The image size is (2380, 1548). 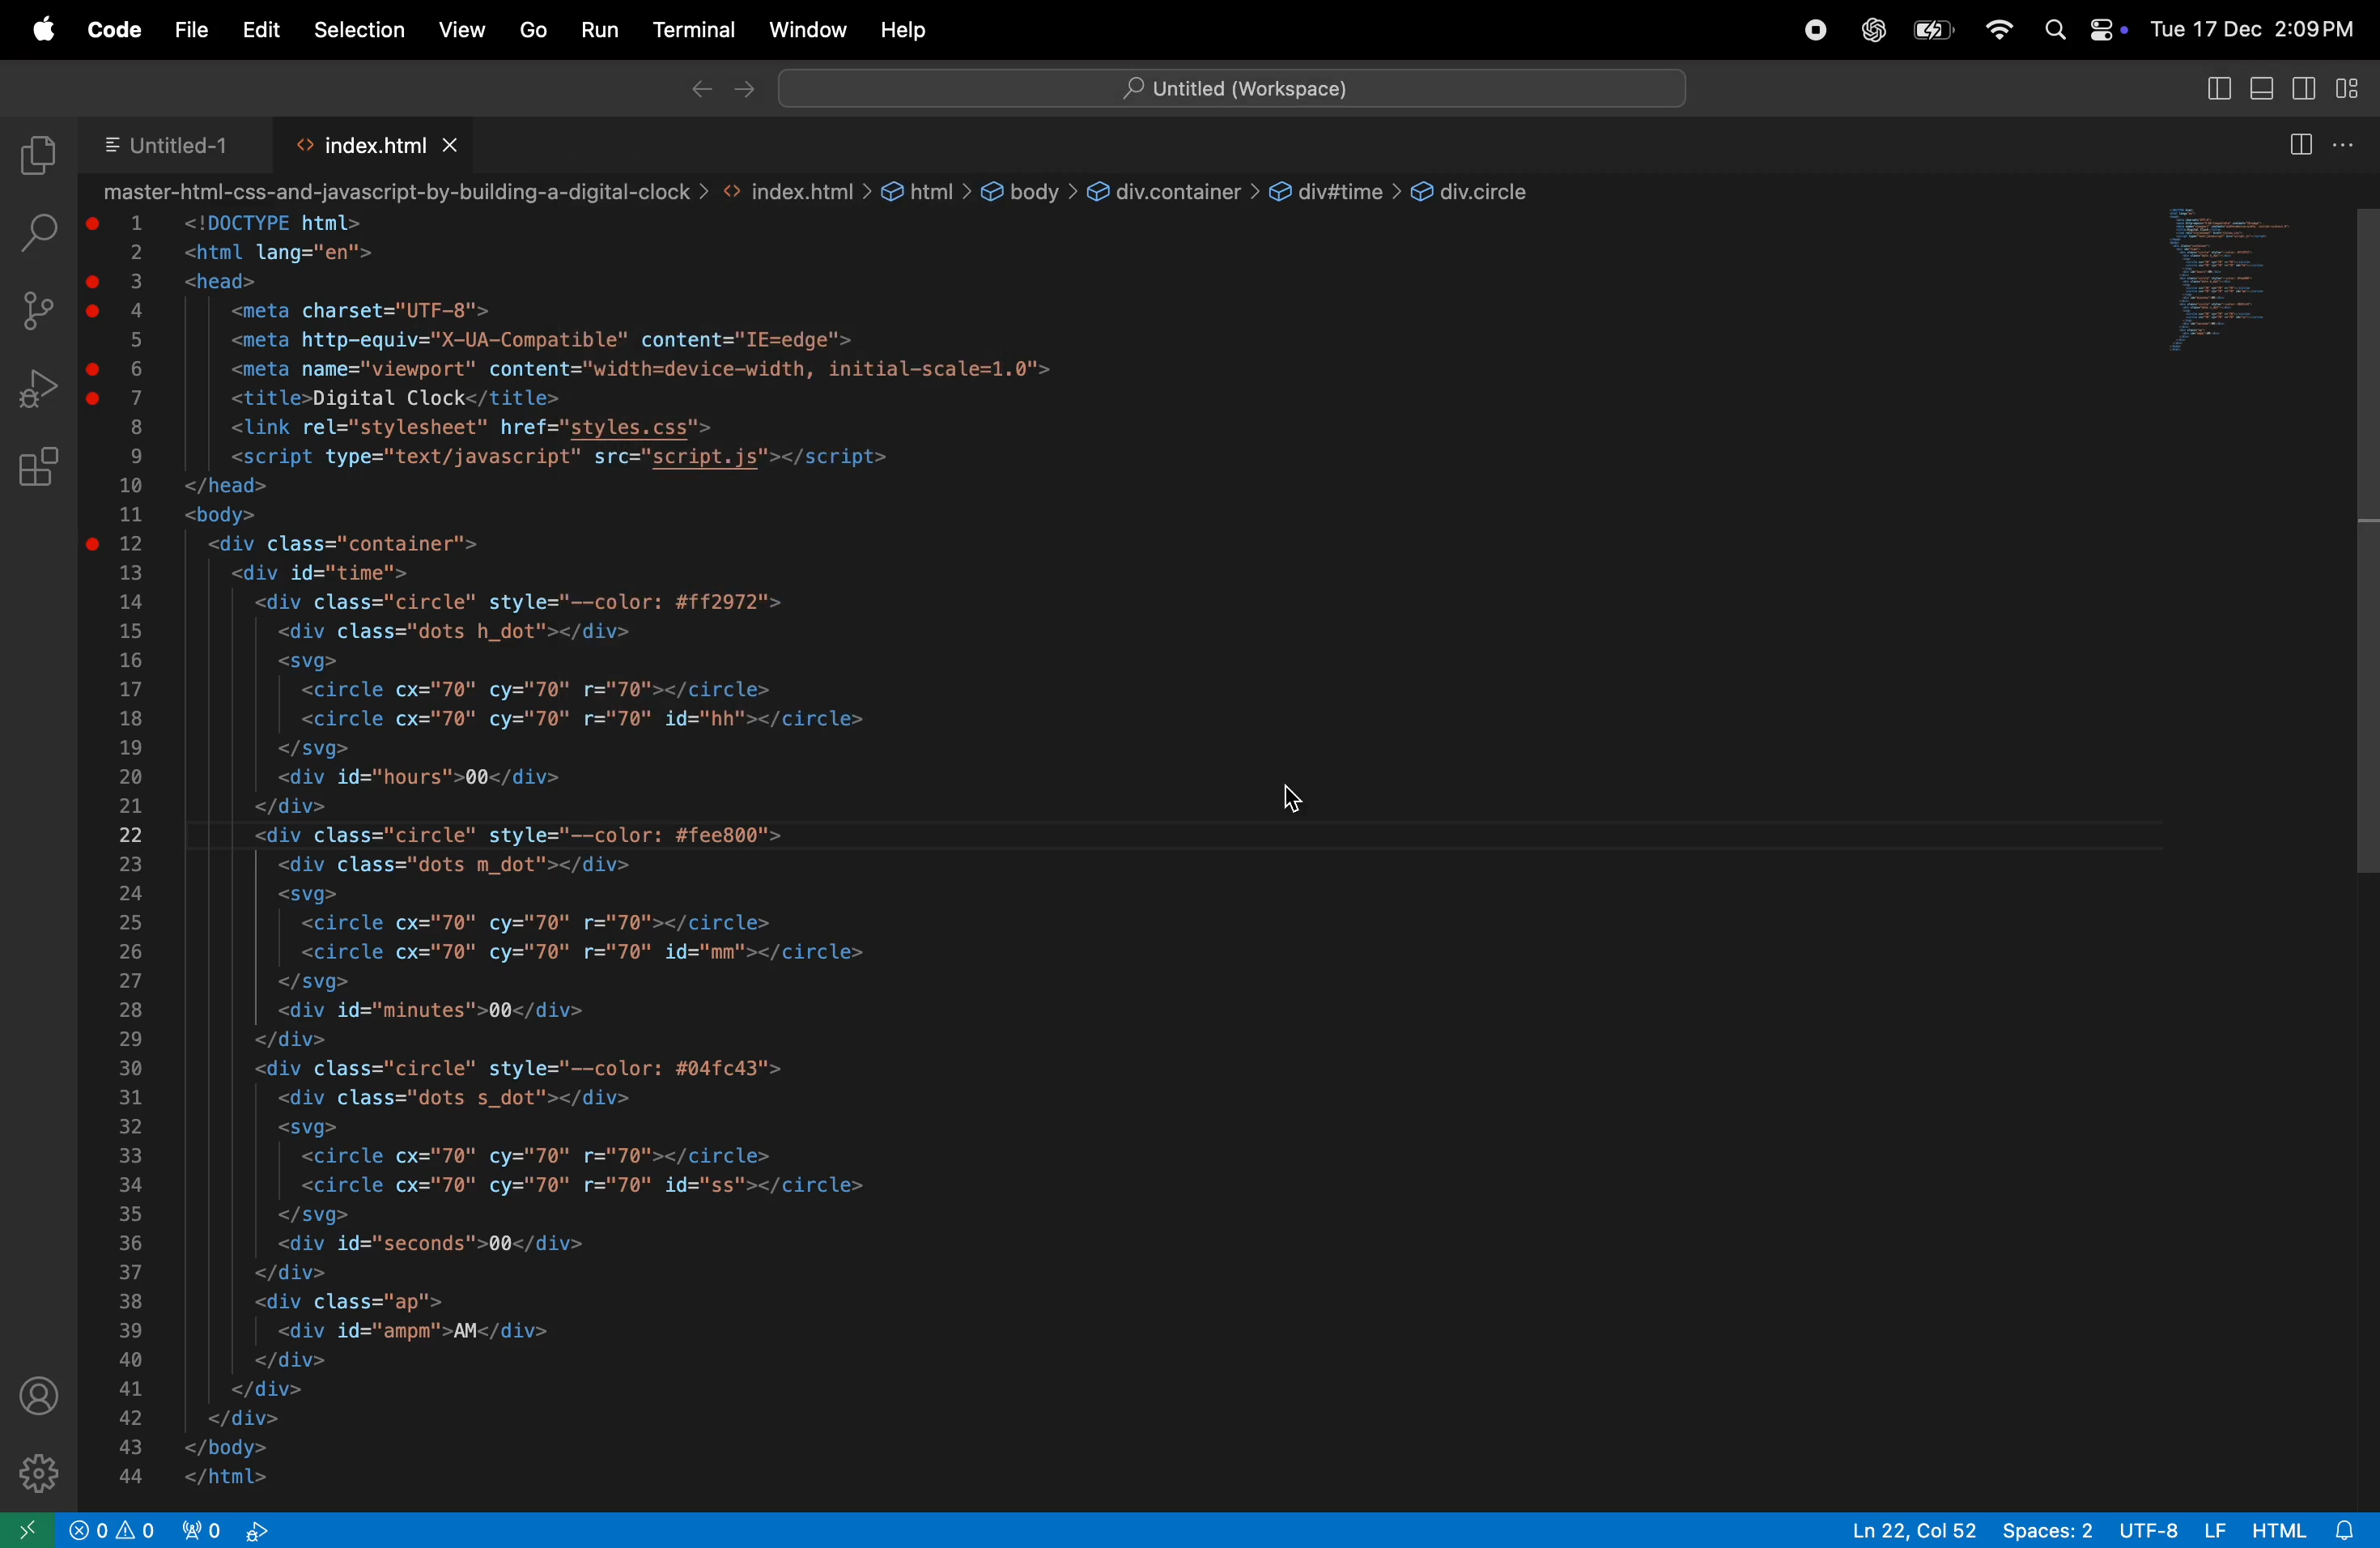 I want to click on cursor, so click(x=2365, y=841).